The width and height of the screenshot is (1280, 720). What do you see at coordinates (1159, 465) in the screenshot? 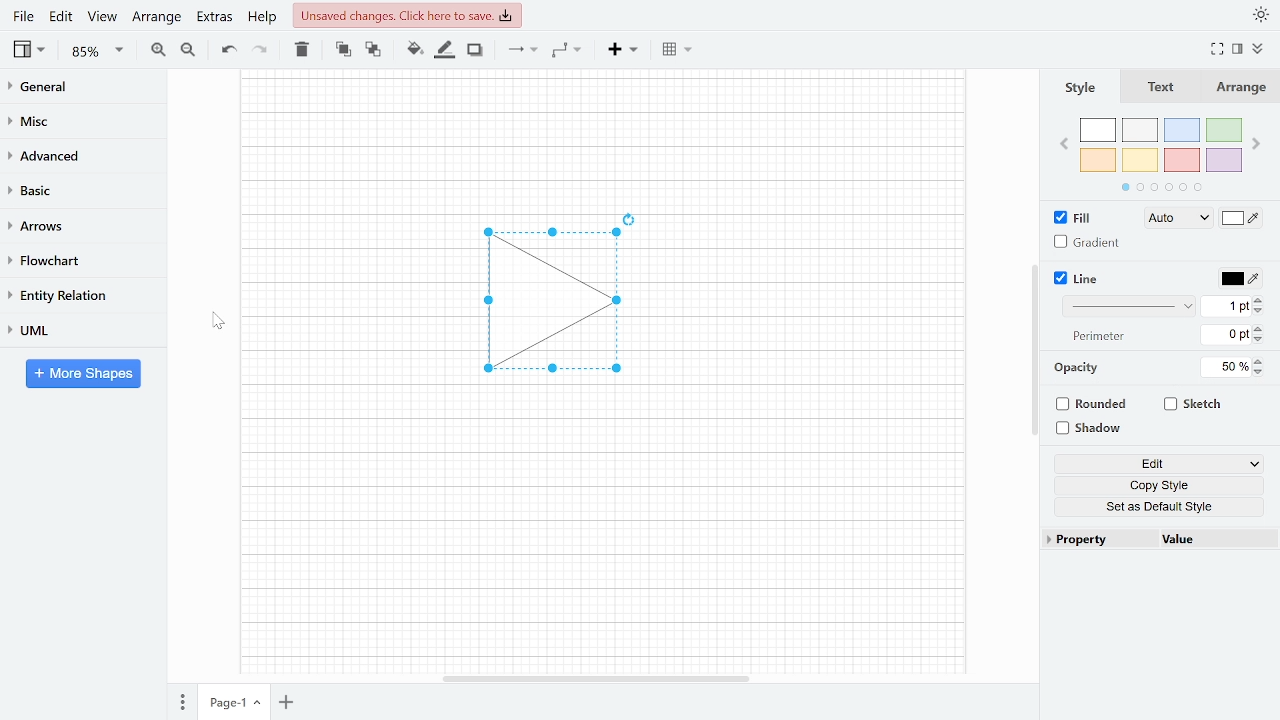
I see `Edit` at bounding box center [1159, 465].